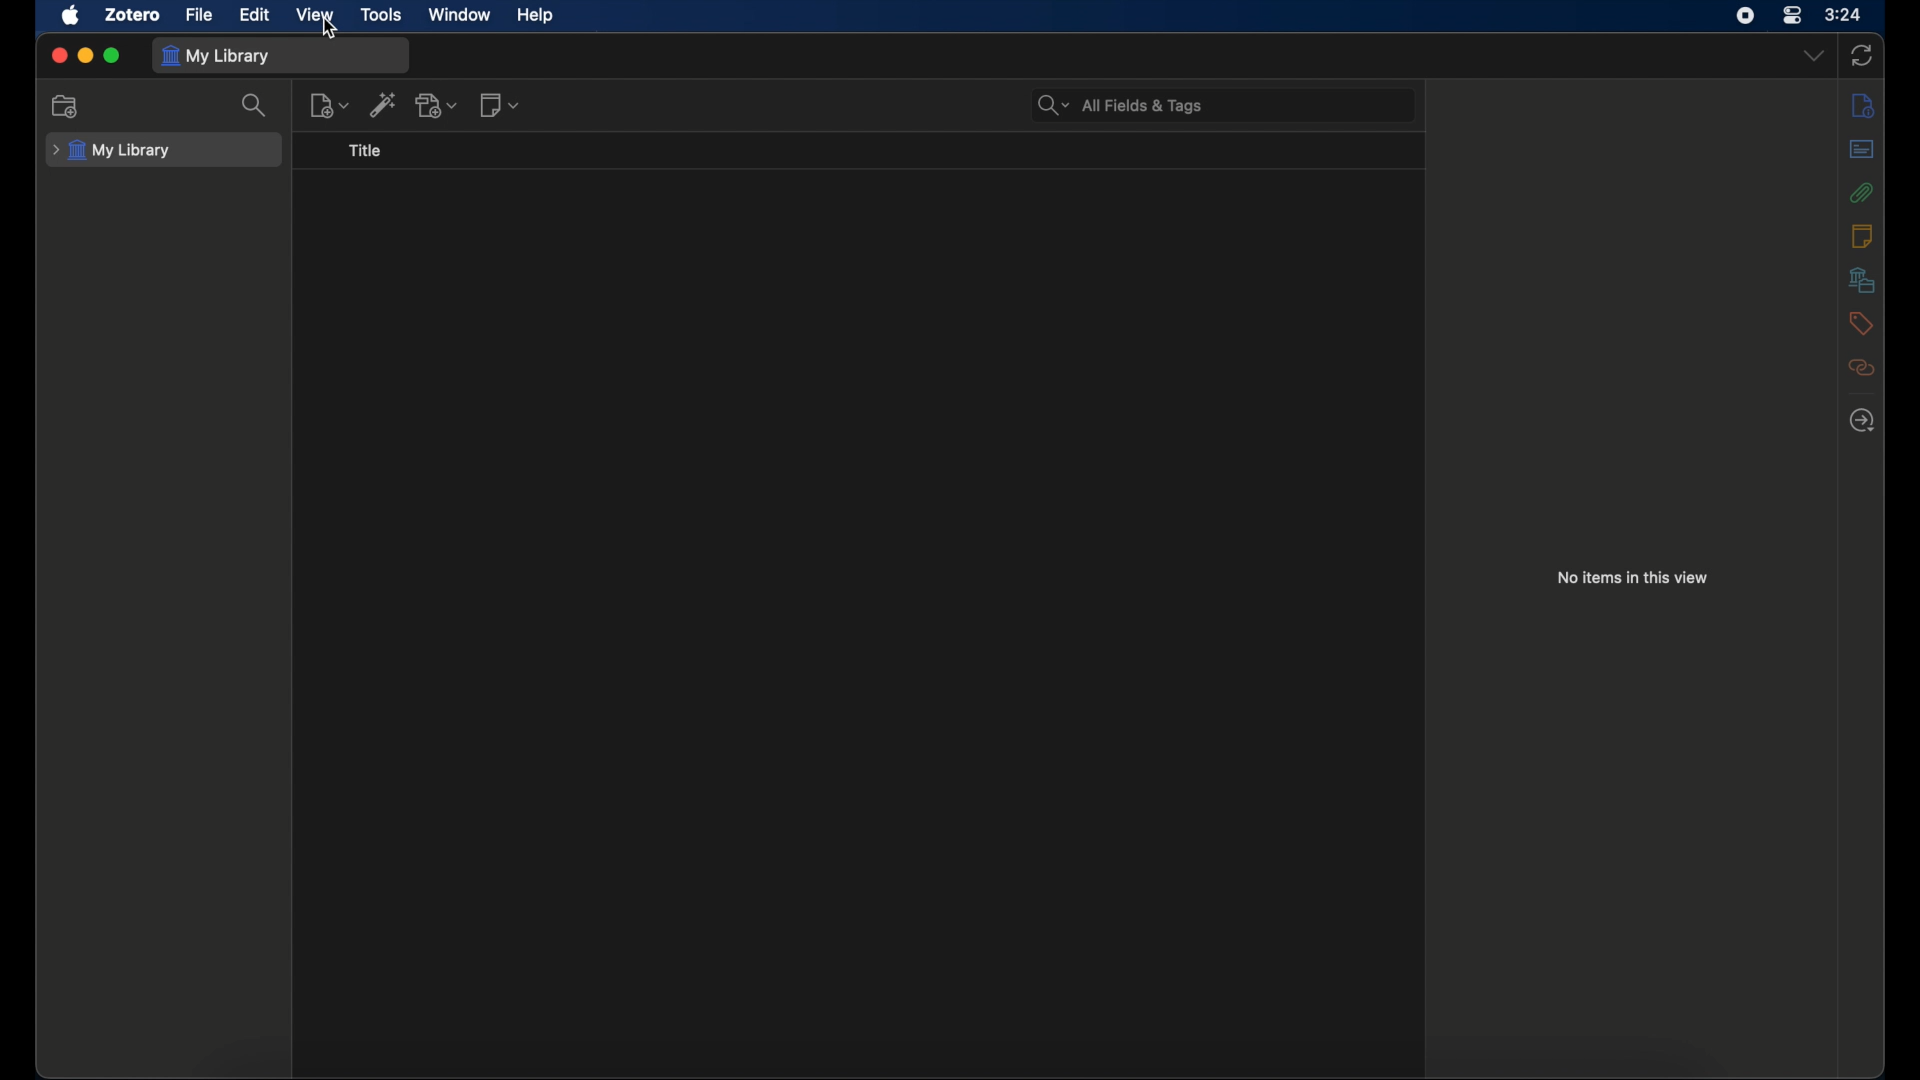 The image size is (1920, 1080). What do you see at coordinates (254, 14) in the screenshot?
I see `edit` at bounding box center [254, 14].